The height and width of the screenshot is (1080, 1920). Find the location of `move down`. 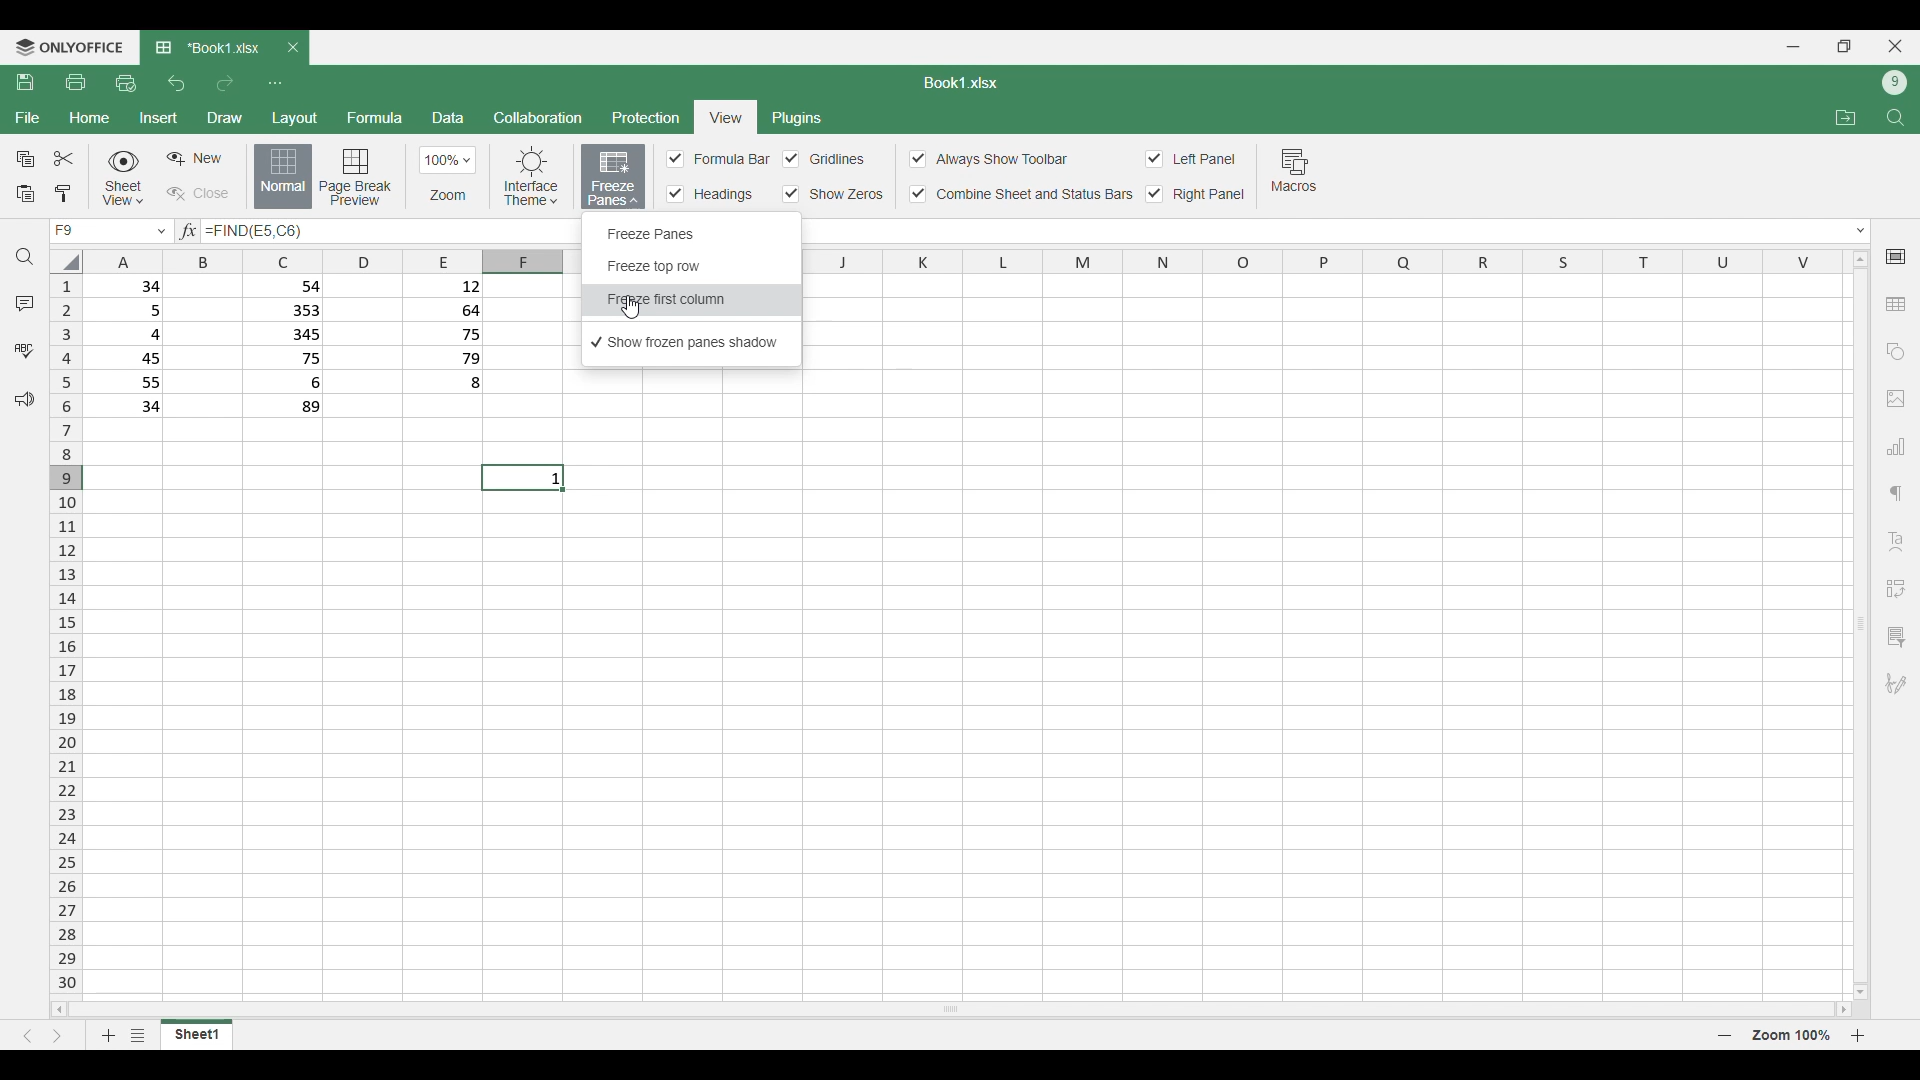

move down is located at coordinates (1862, 991).